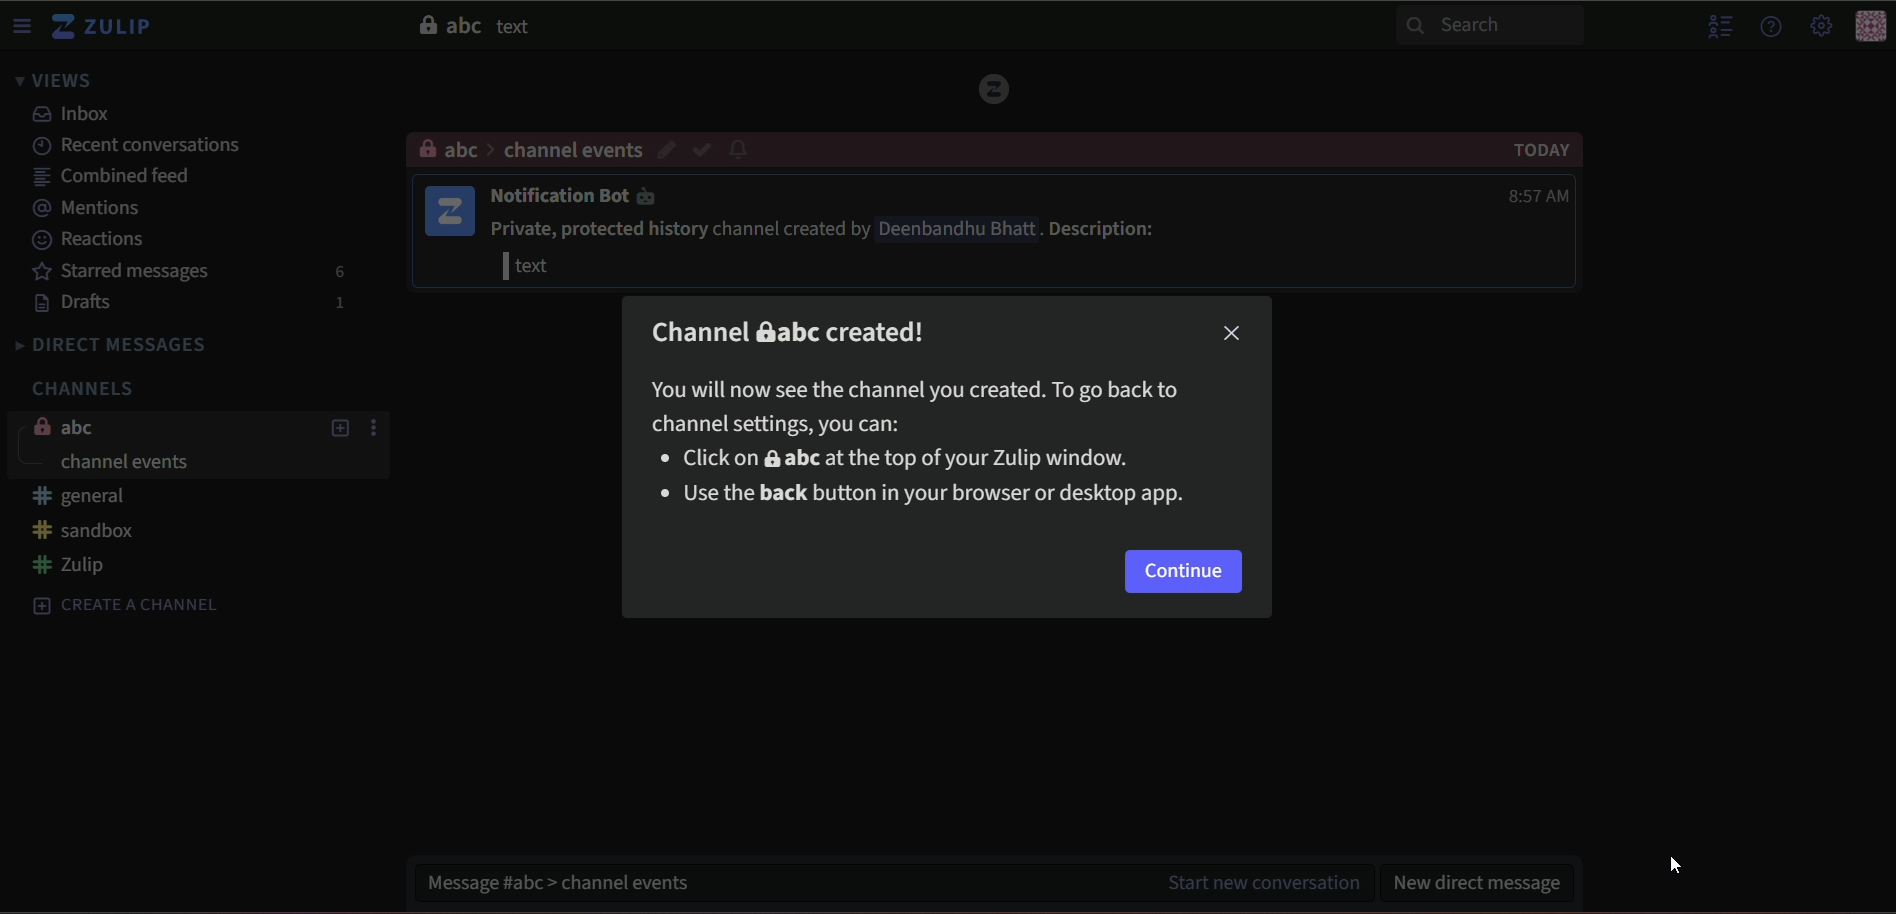 This screenshot has height=914, width=1896. I want to click on Search bar, so click(1481, 23).